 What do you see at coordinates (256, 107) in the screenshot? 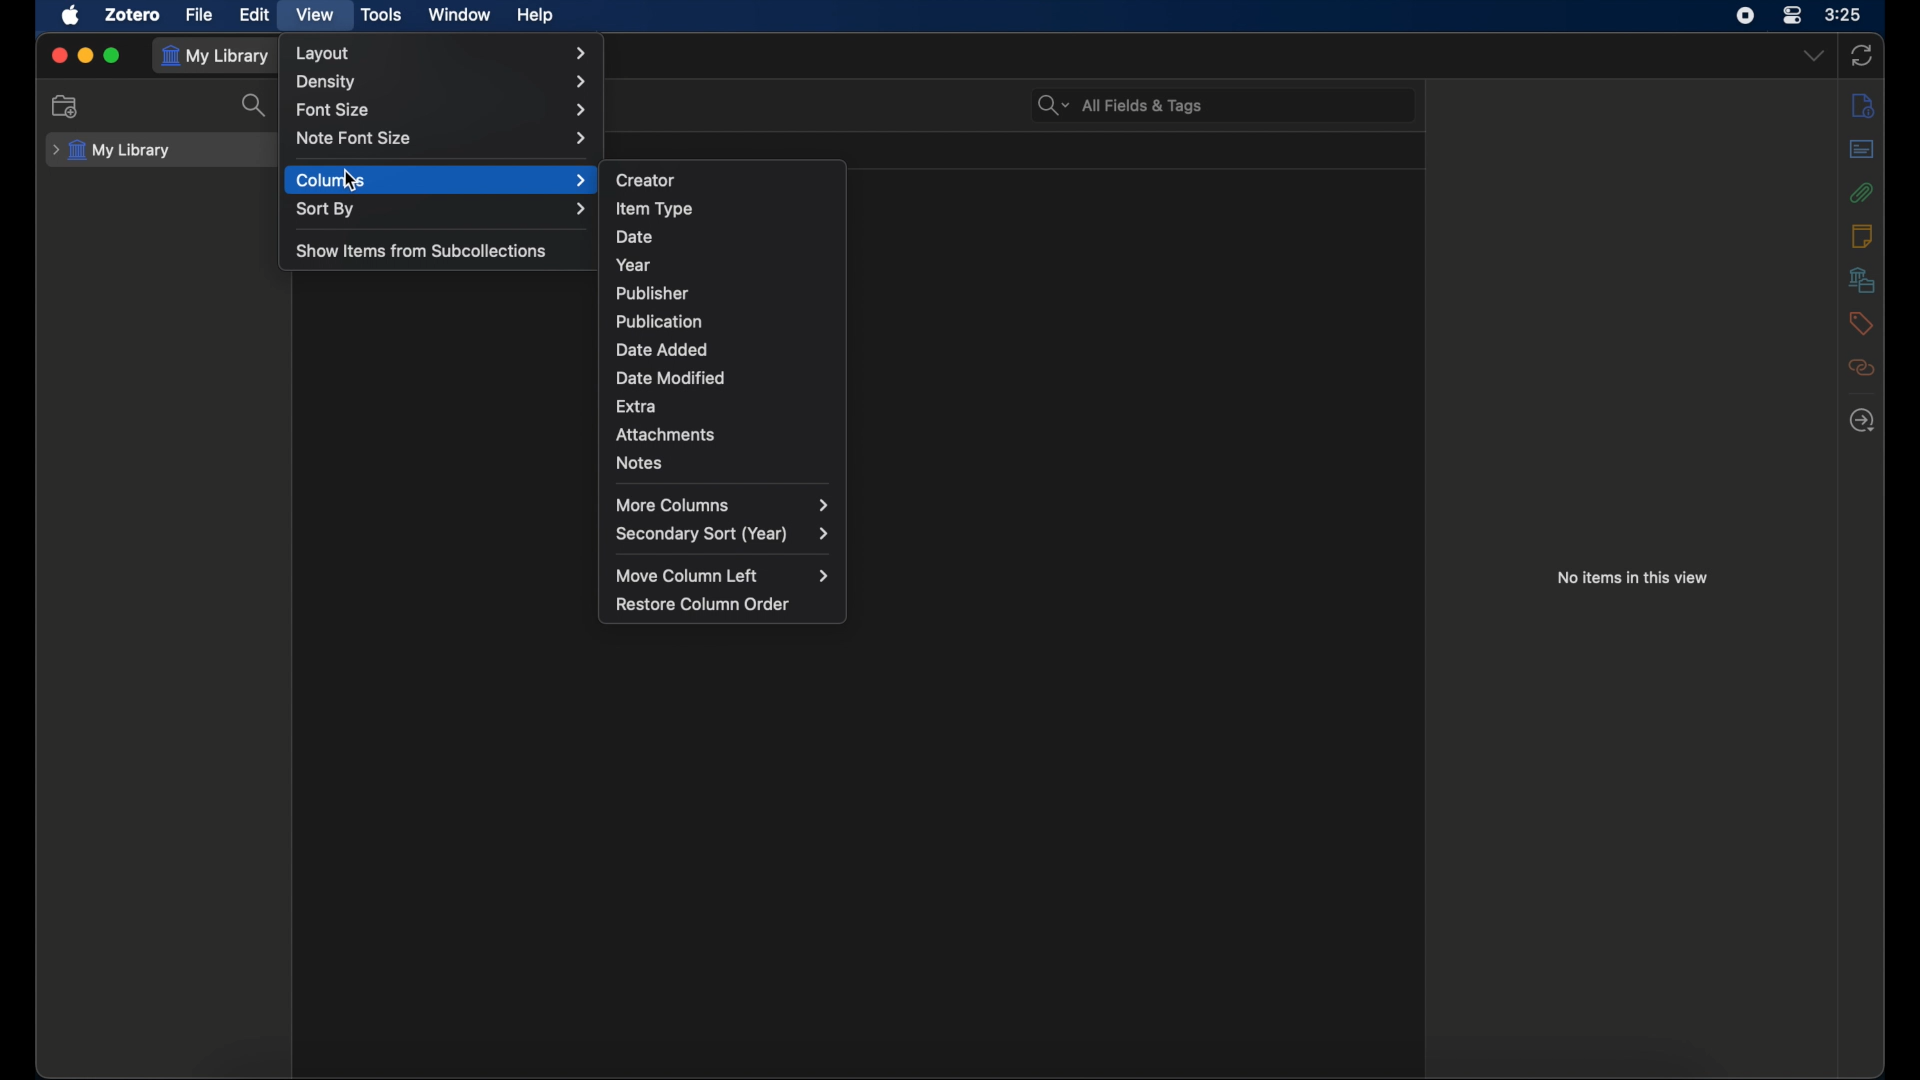
I see `search` at bounding box center [256, 107].